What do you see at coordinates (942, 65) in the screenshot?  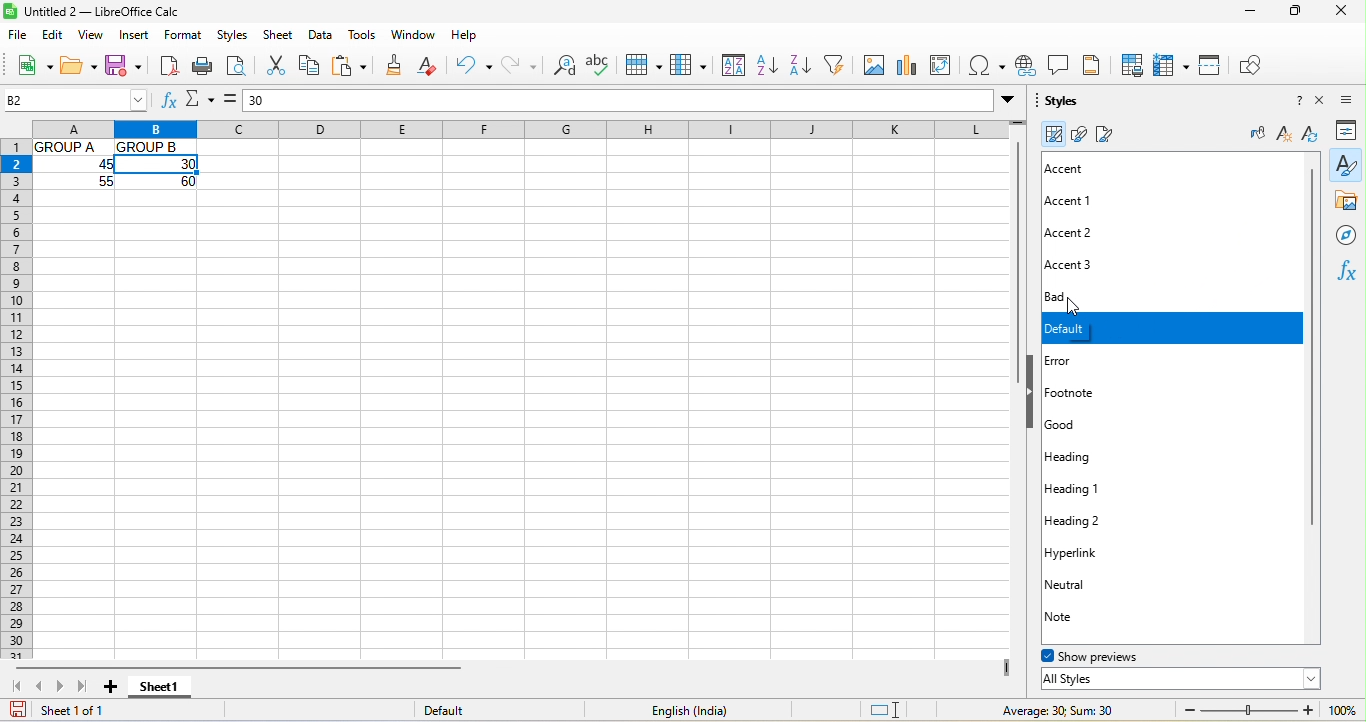 I see `pivot table` at bounding box center [942, 65].